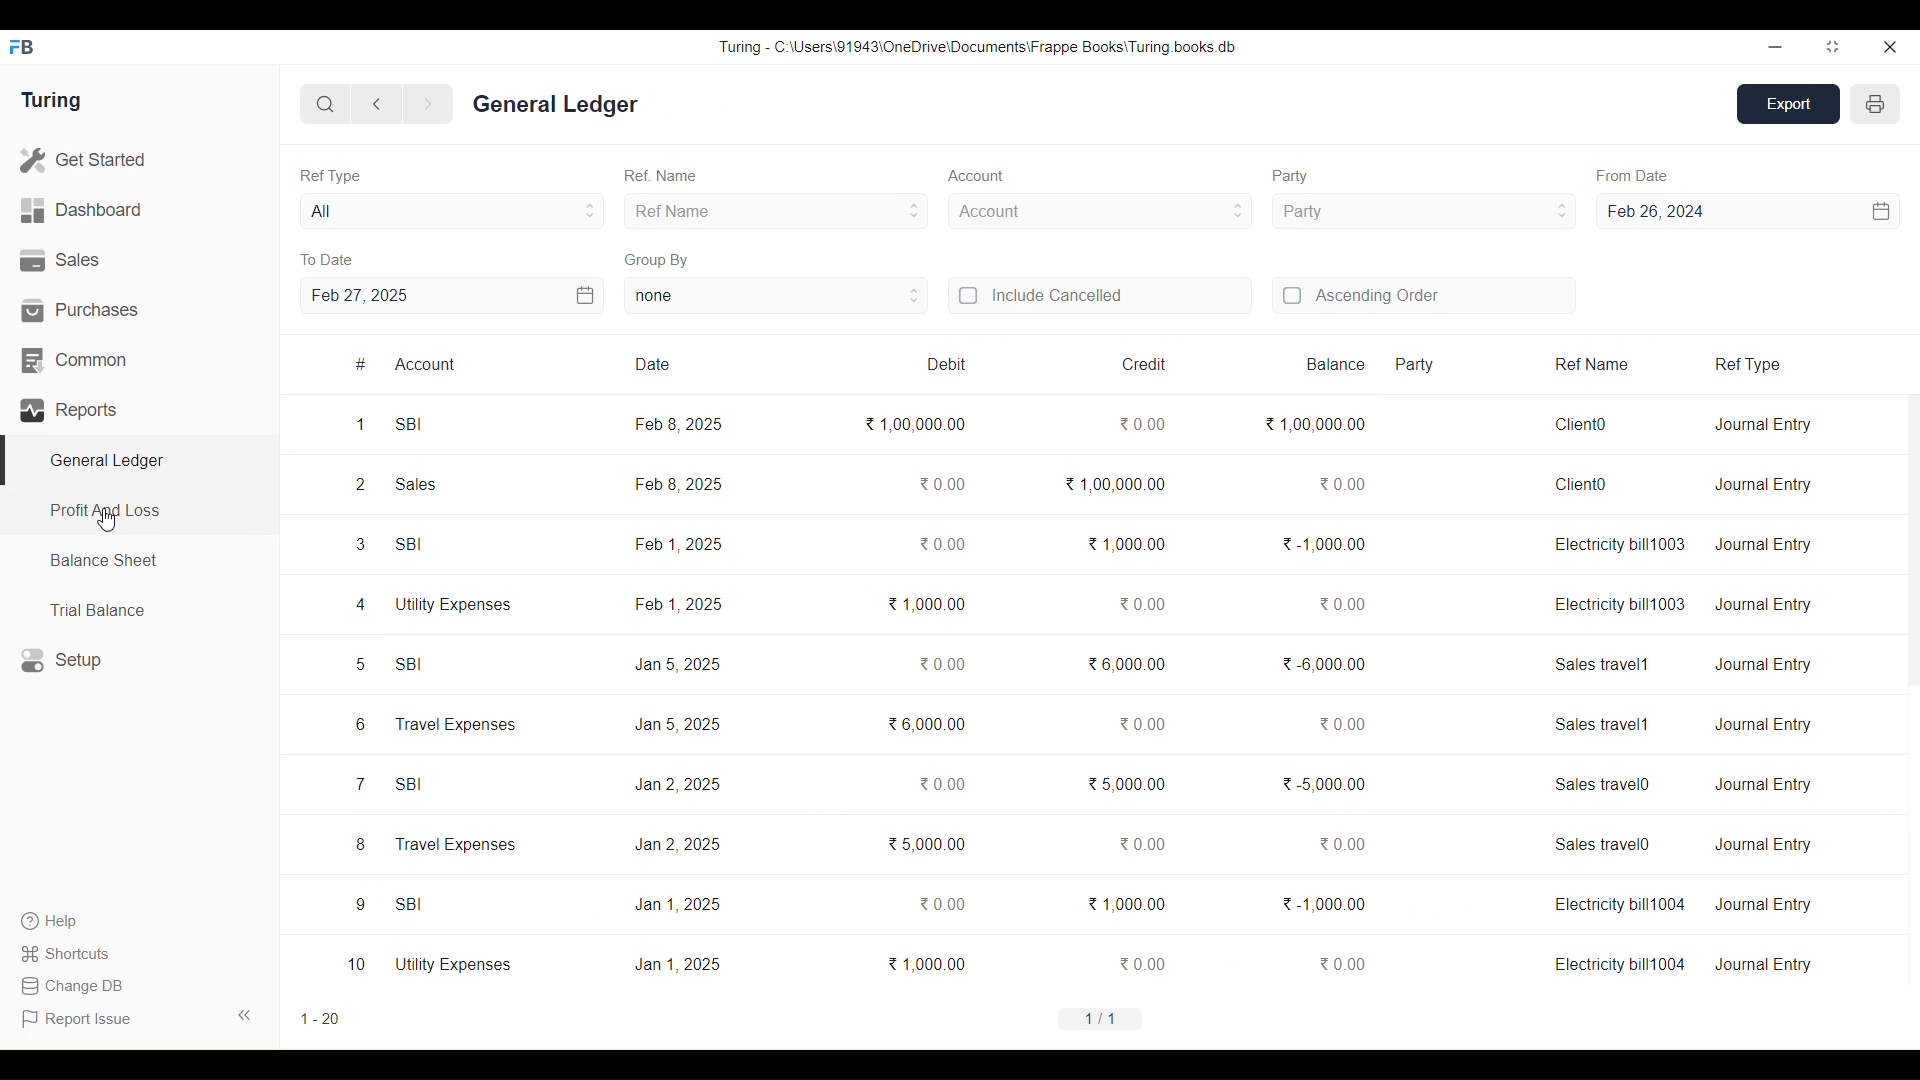 The width and height of the screenshot is (1920, 1080). Describe the element at coordinates (1620, 545) in the screenshot. I see `Electricity bill1003` at that location.